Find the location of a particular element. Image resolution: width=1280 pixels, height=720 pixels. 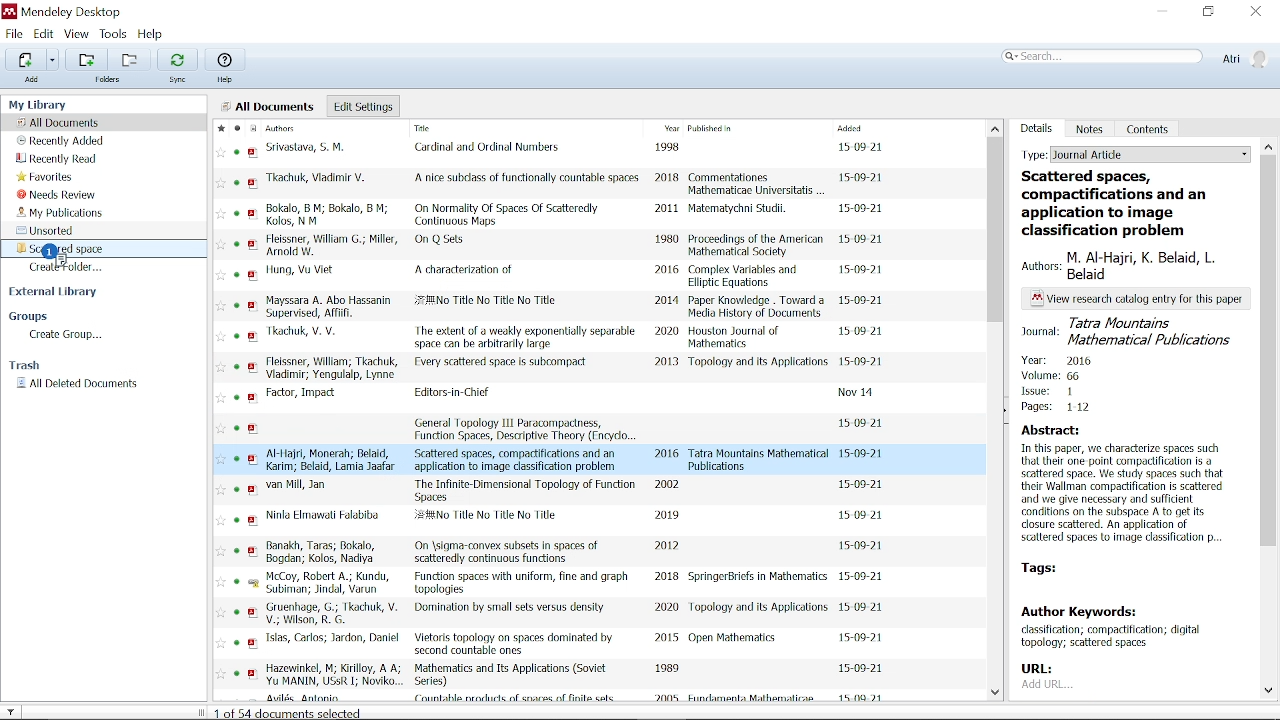

File is located at coordinates (14, 33).